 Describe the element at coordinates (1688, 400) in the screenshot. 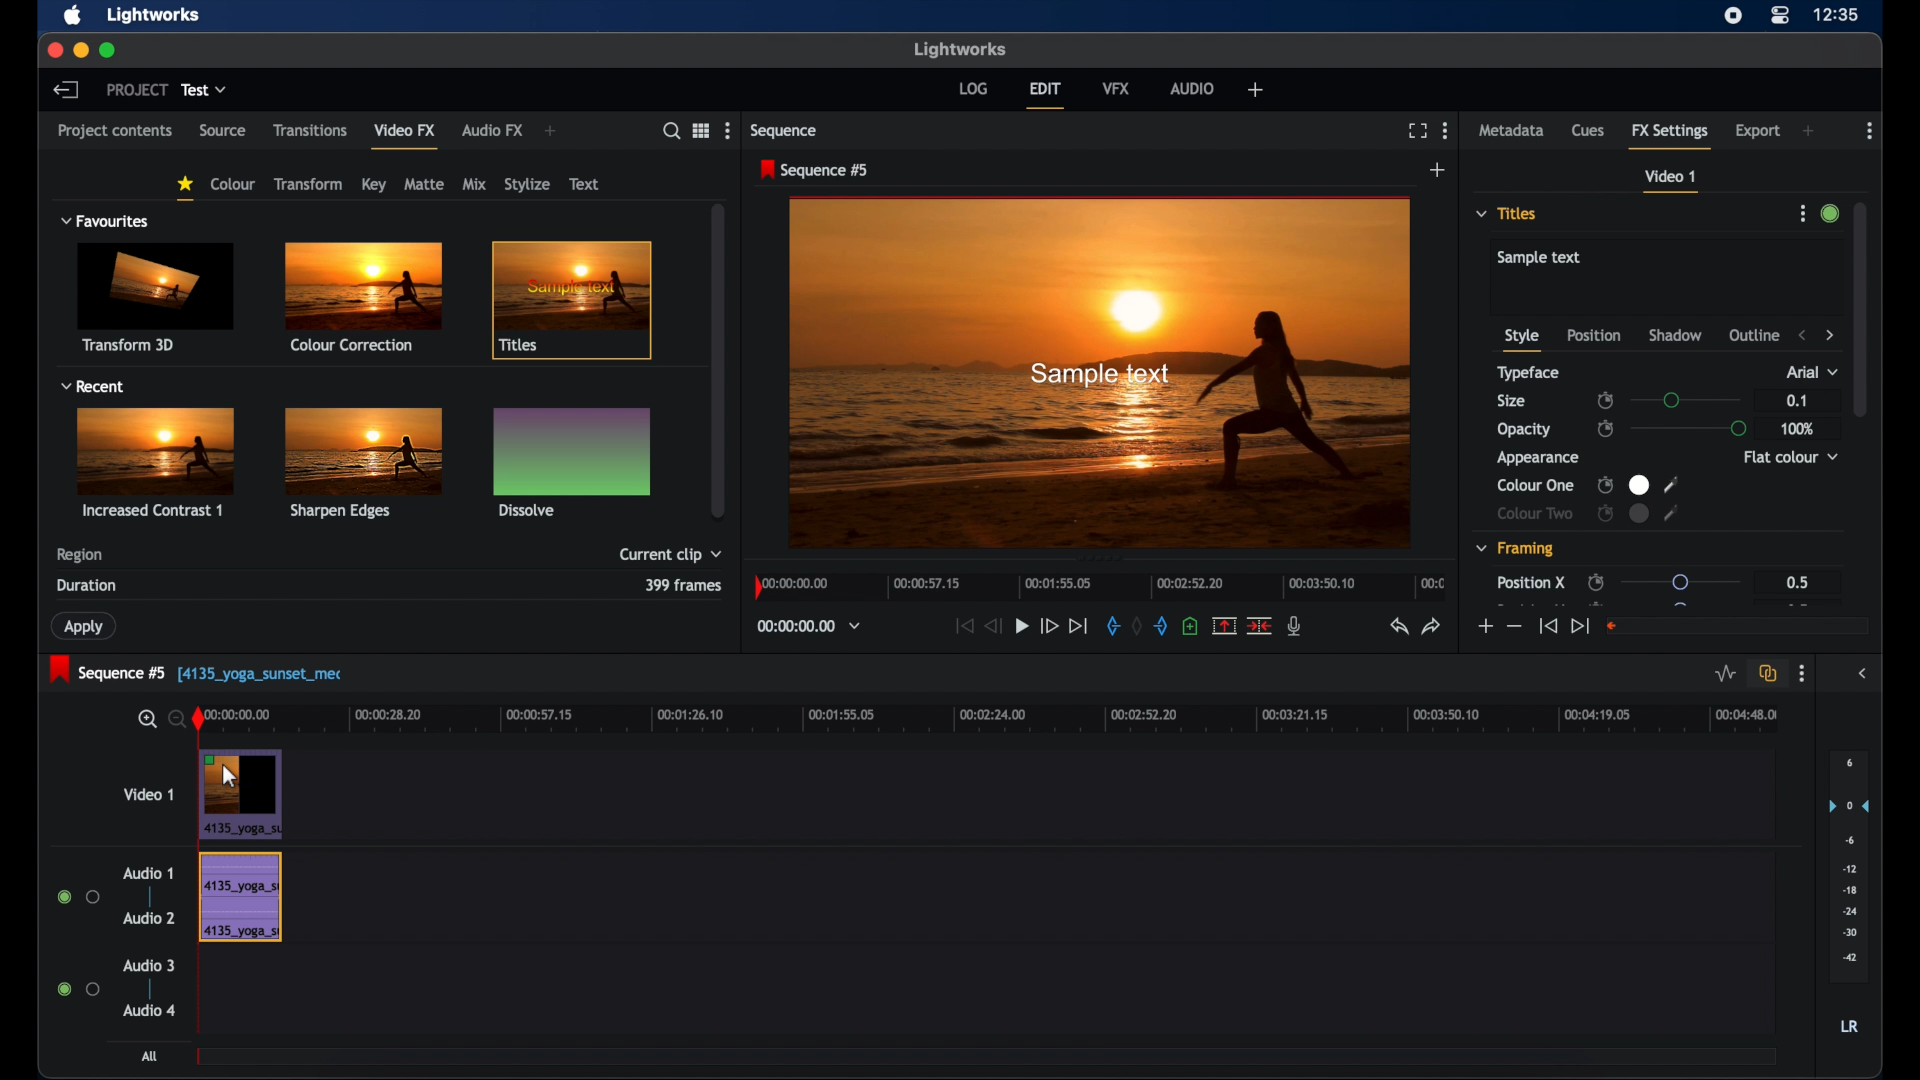

I see `slider` at that location.